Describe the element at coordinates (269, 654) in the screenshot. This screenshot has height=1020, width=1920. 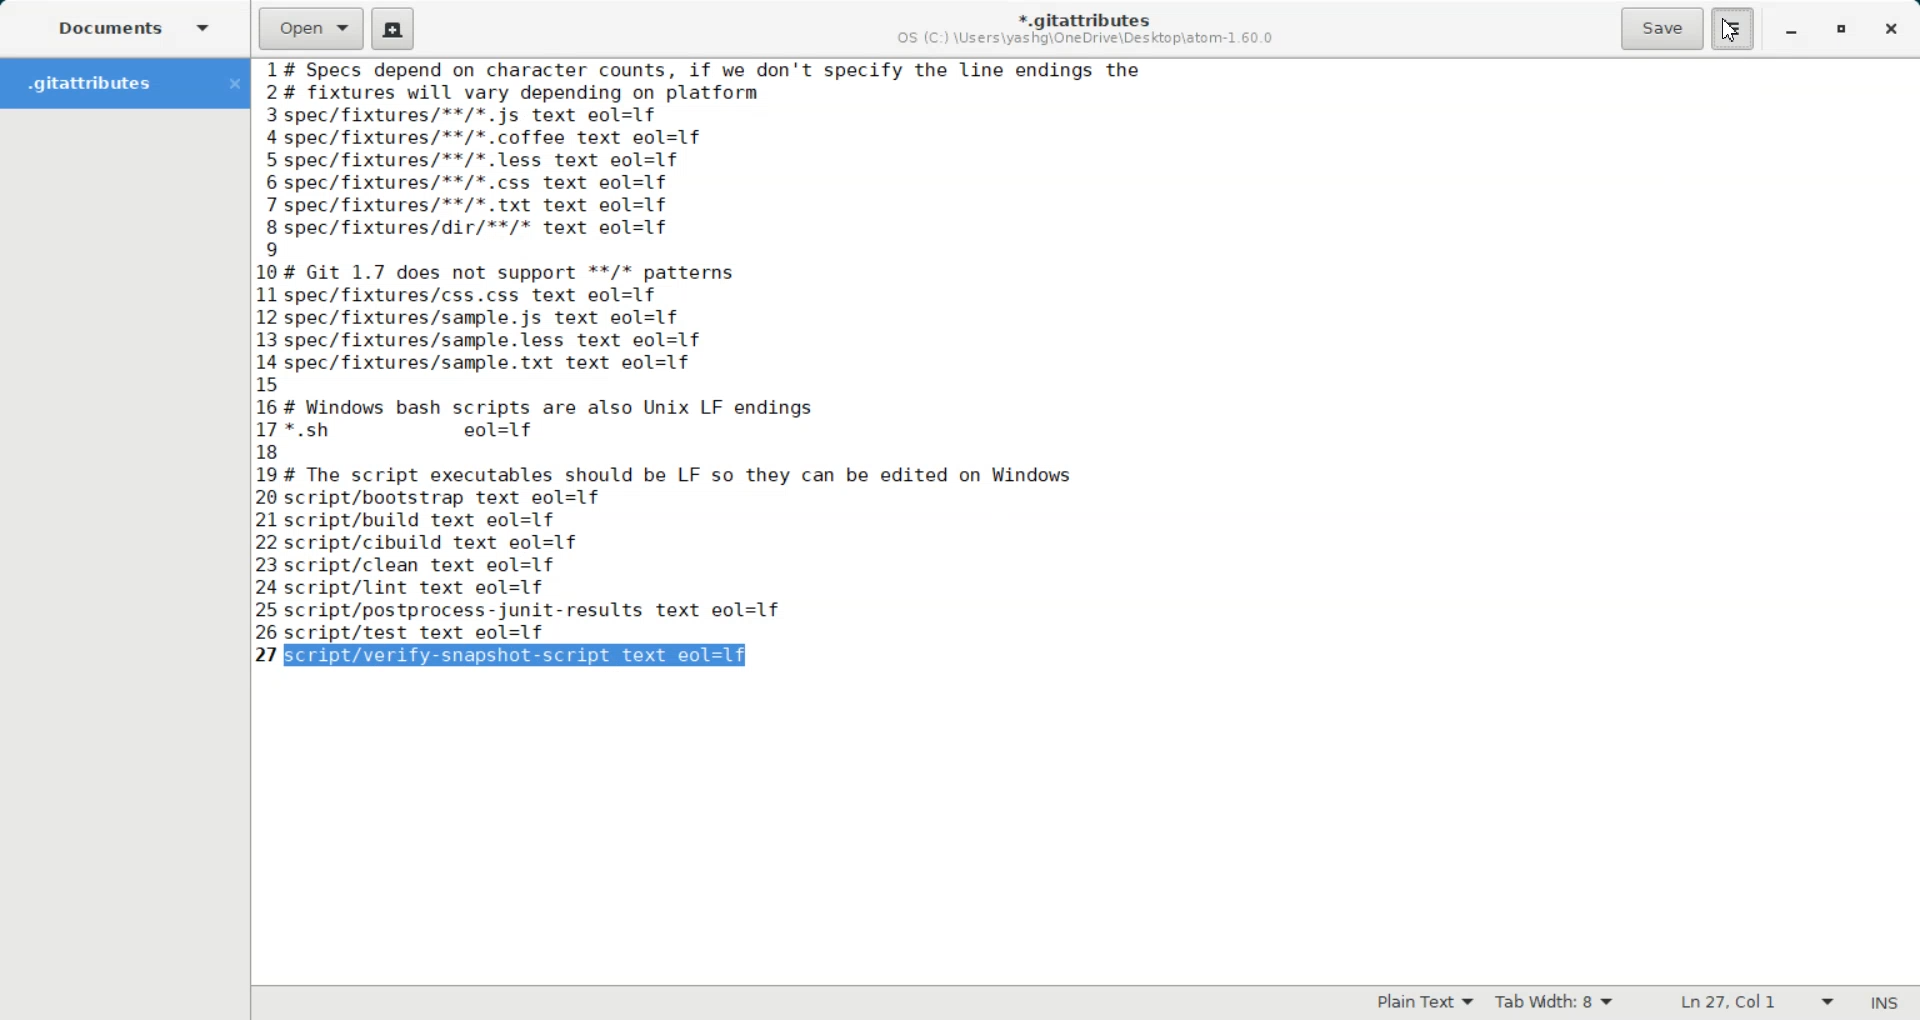
I see `text line number: 27` at that location.